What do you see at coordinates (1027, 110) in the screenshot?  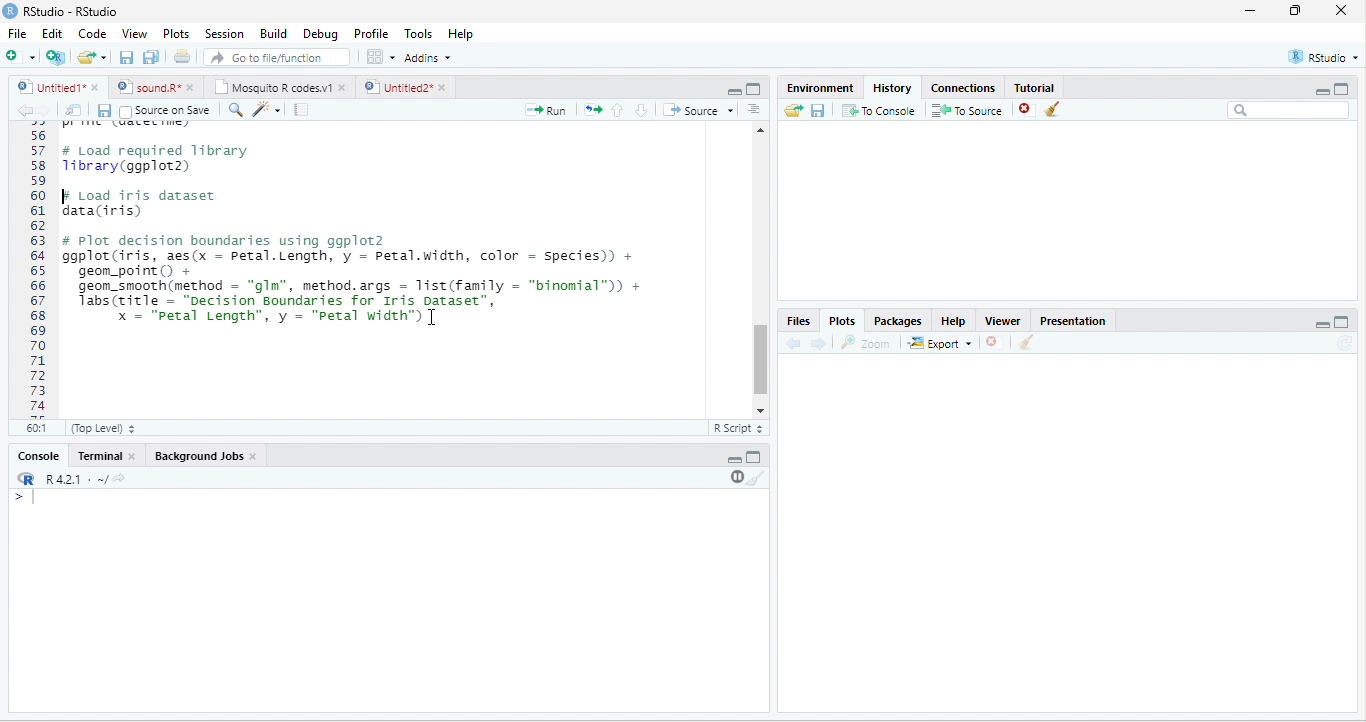 I see `close file` at bounding box center [1027, 110].